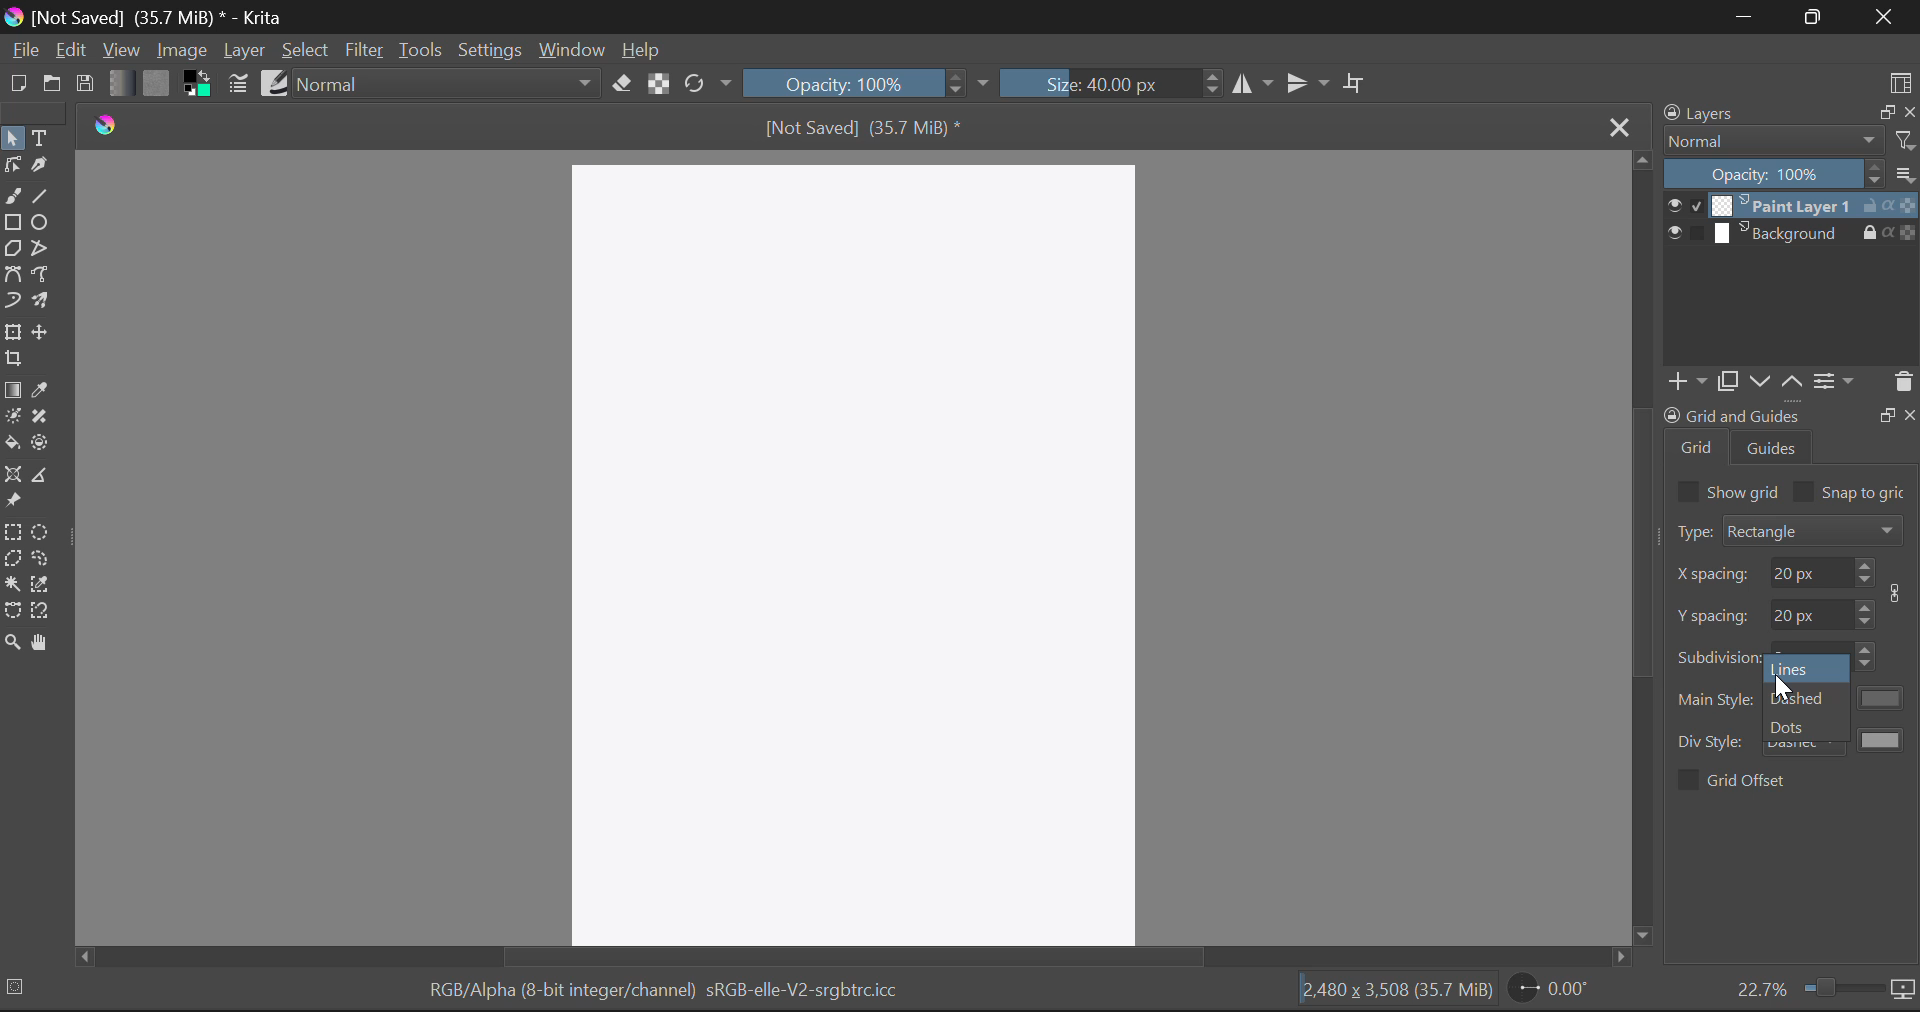 This screenshot has height=1012, width=1920. I want to click on Layer, so click(245, 51).